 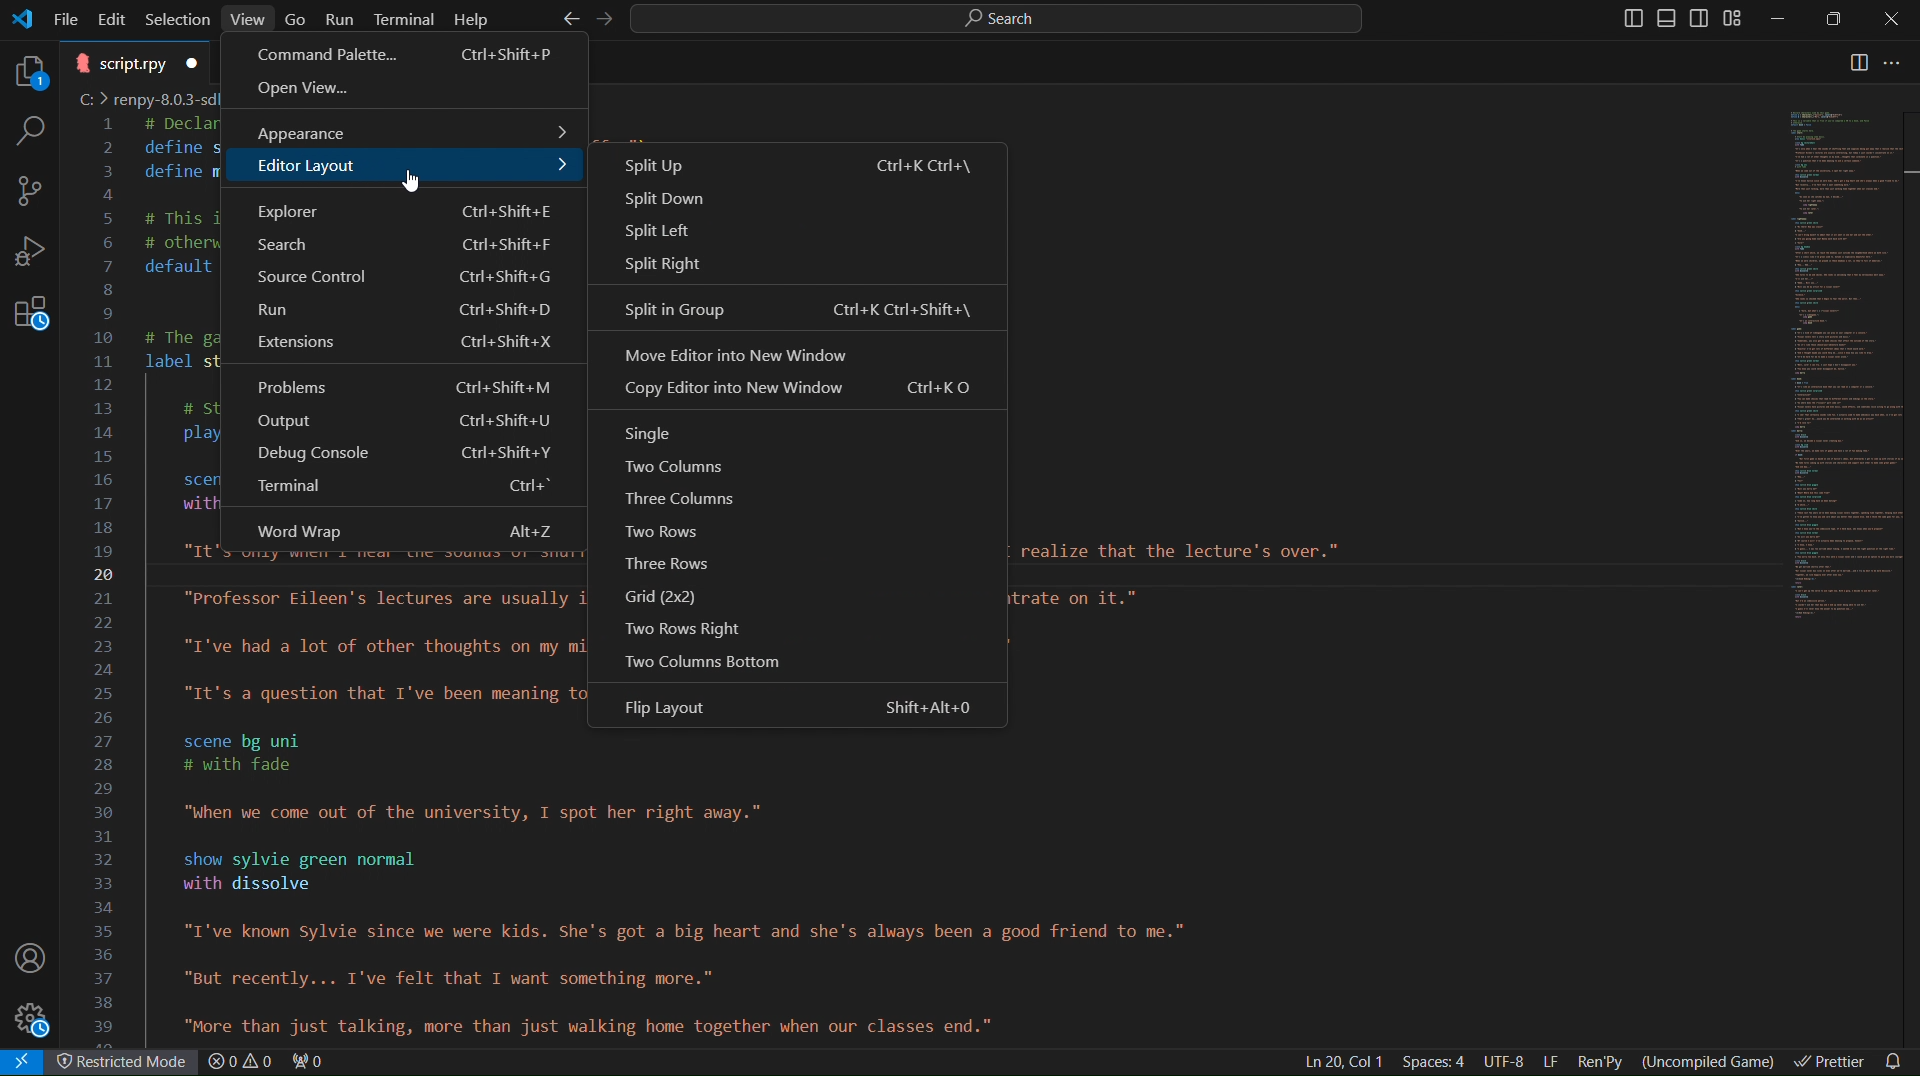 I want to click on UTF-8, so click(x=1504, y=1062).